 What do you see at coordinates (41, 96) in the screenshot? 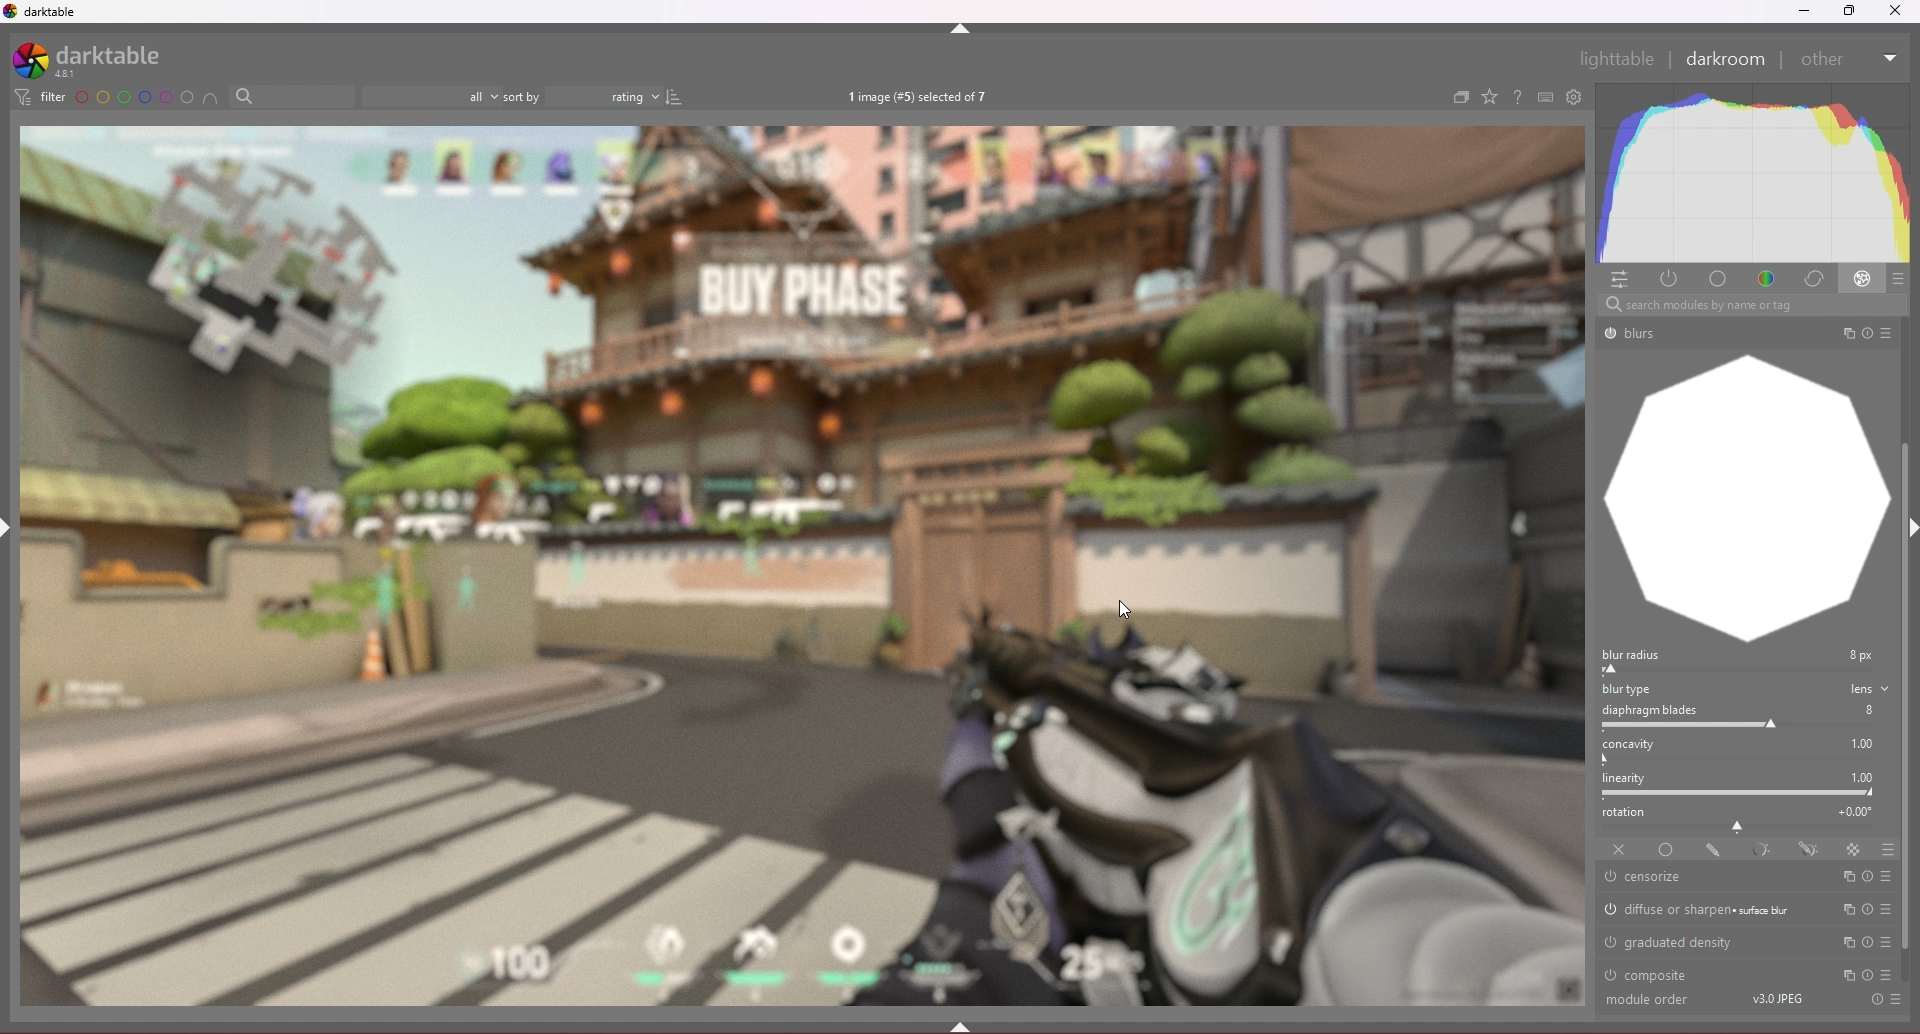
I see `filter` at bounding box center [41, 96].